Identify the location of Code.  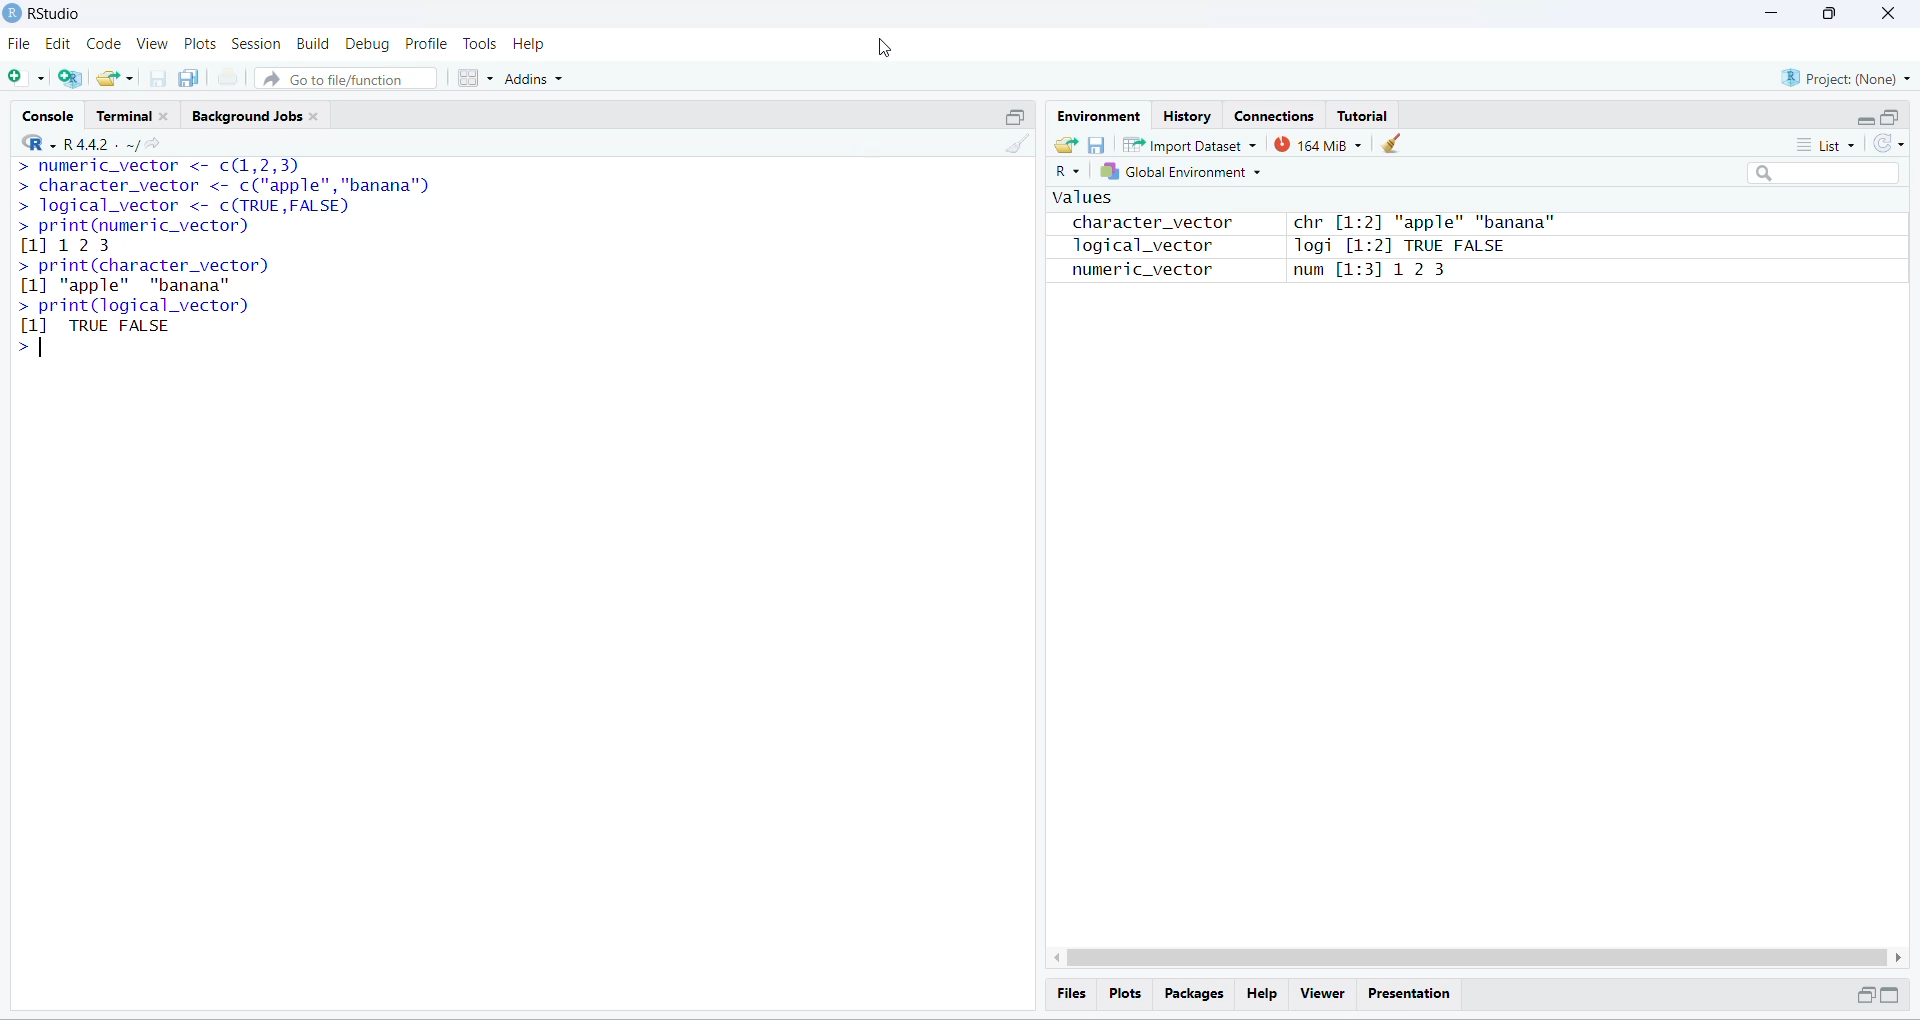
(102, 44).